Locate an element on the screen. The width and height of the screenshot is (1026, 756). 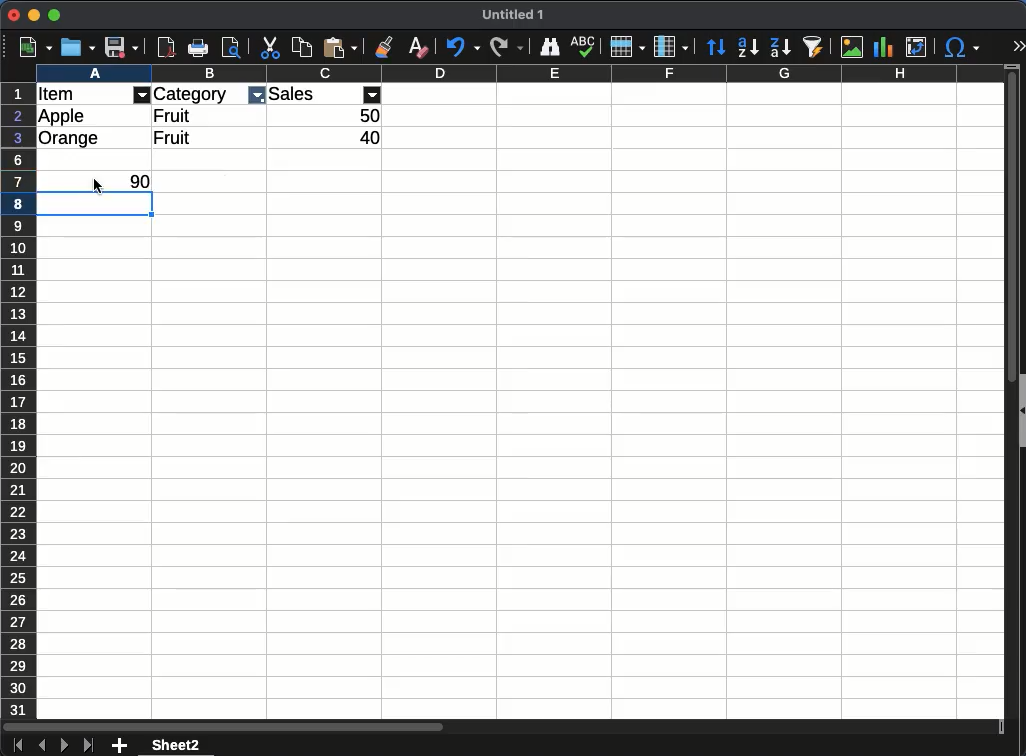
new is located at coordinates (36, 47).